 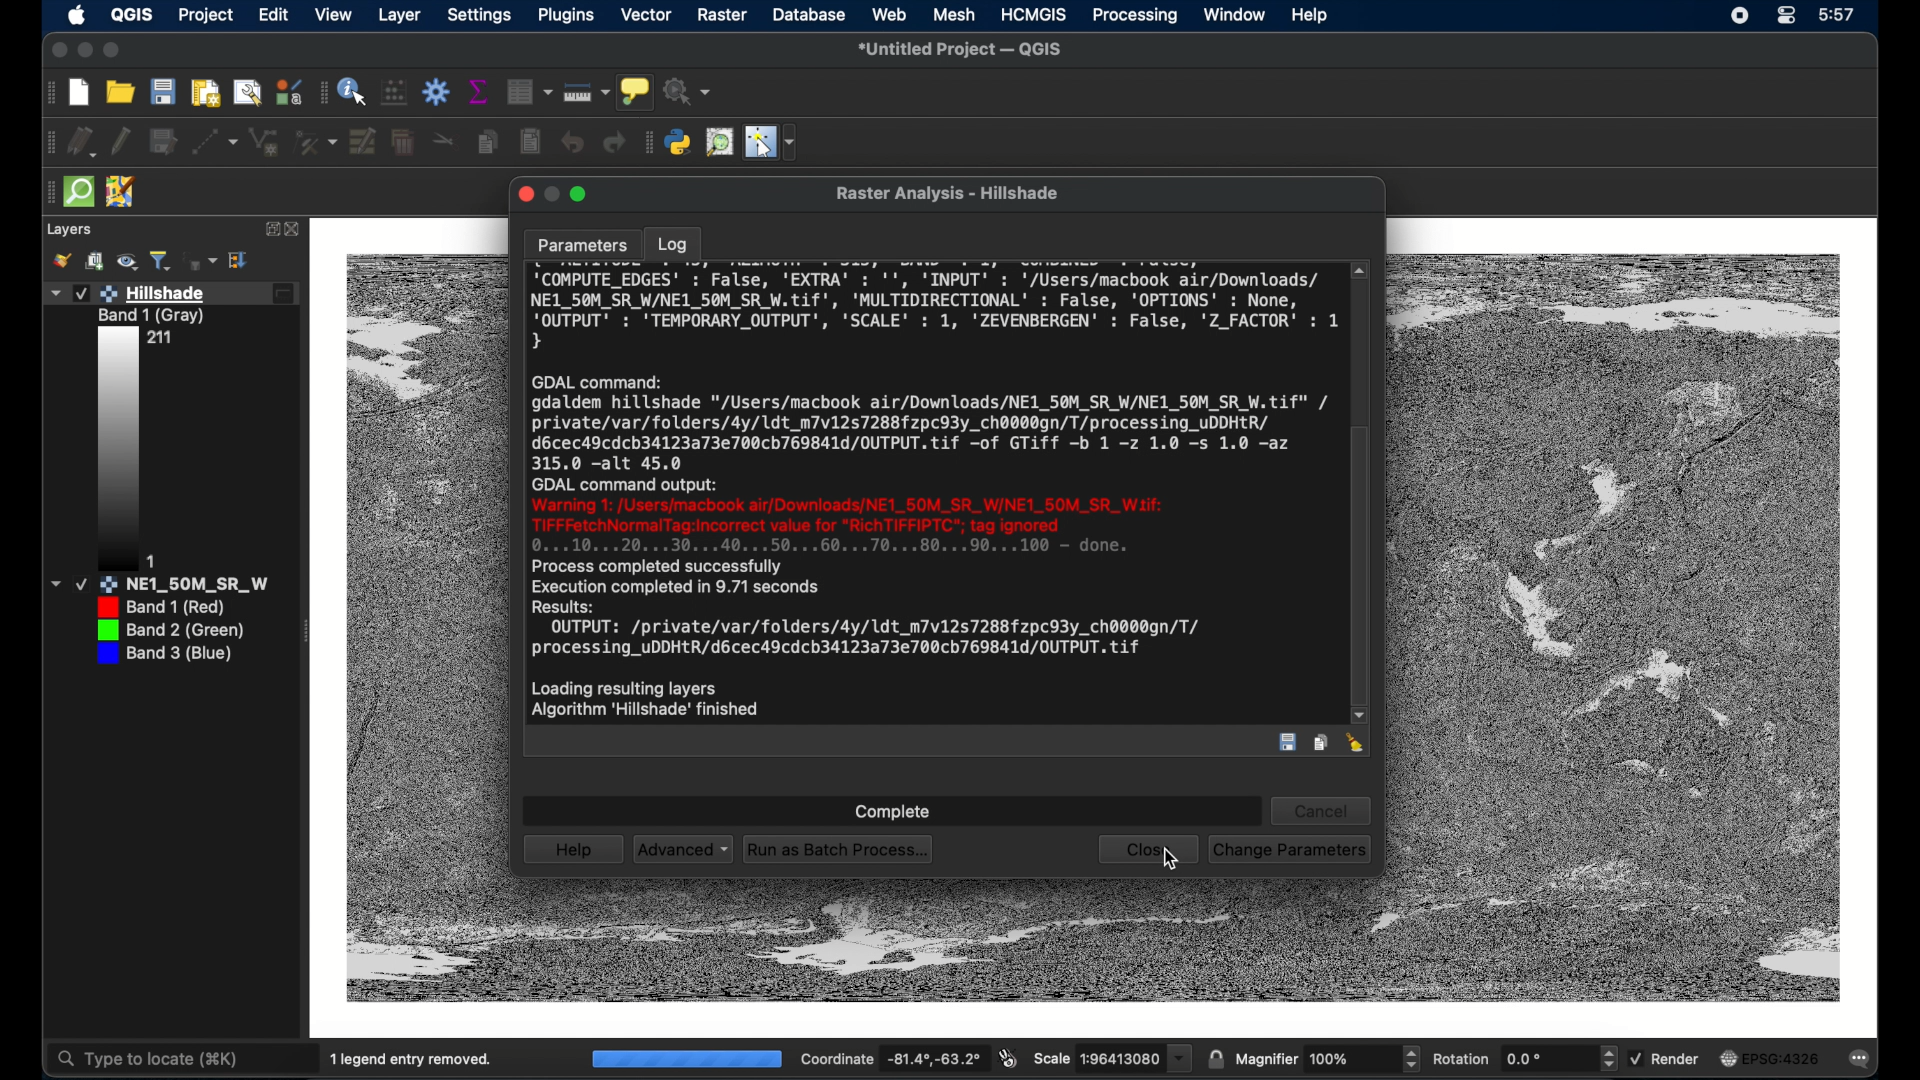 I want to click on vector, so click(x=645, y=14).